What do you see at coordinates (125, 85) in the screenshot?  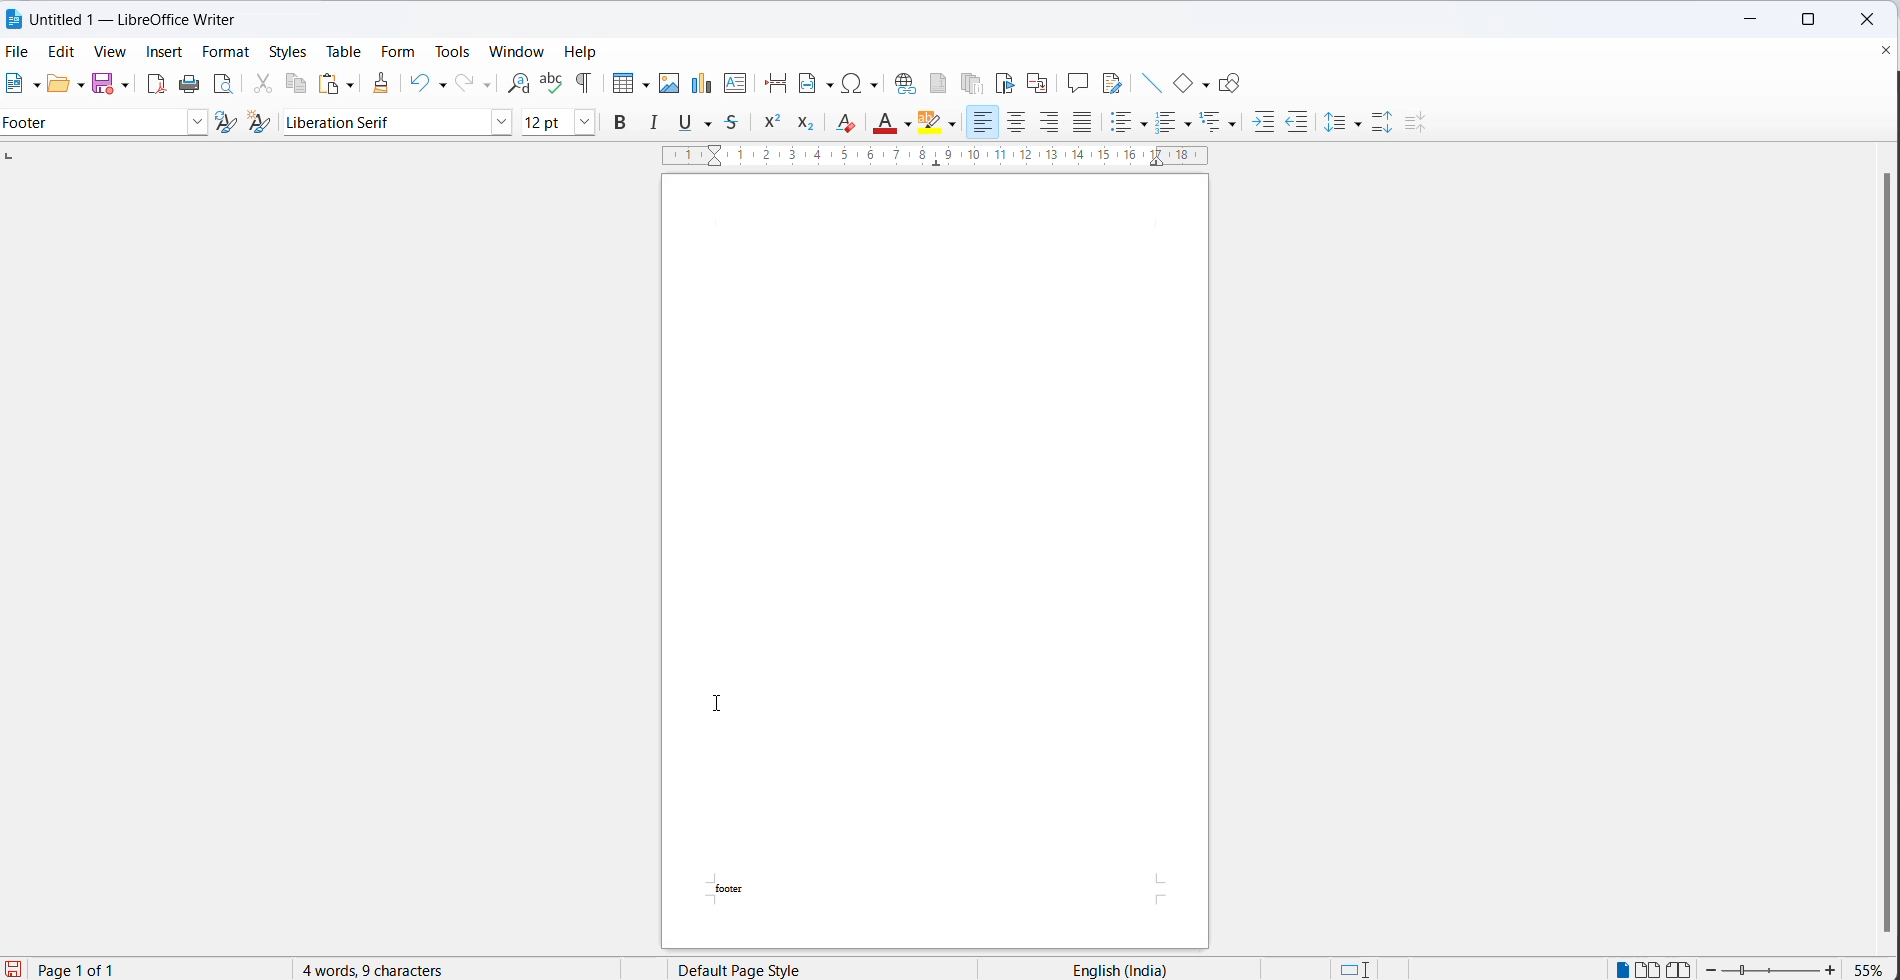 I see `save as` at bounding box center [125, 85].